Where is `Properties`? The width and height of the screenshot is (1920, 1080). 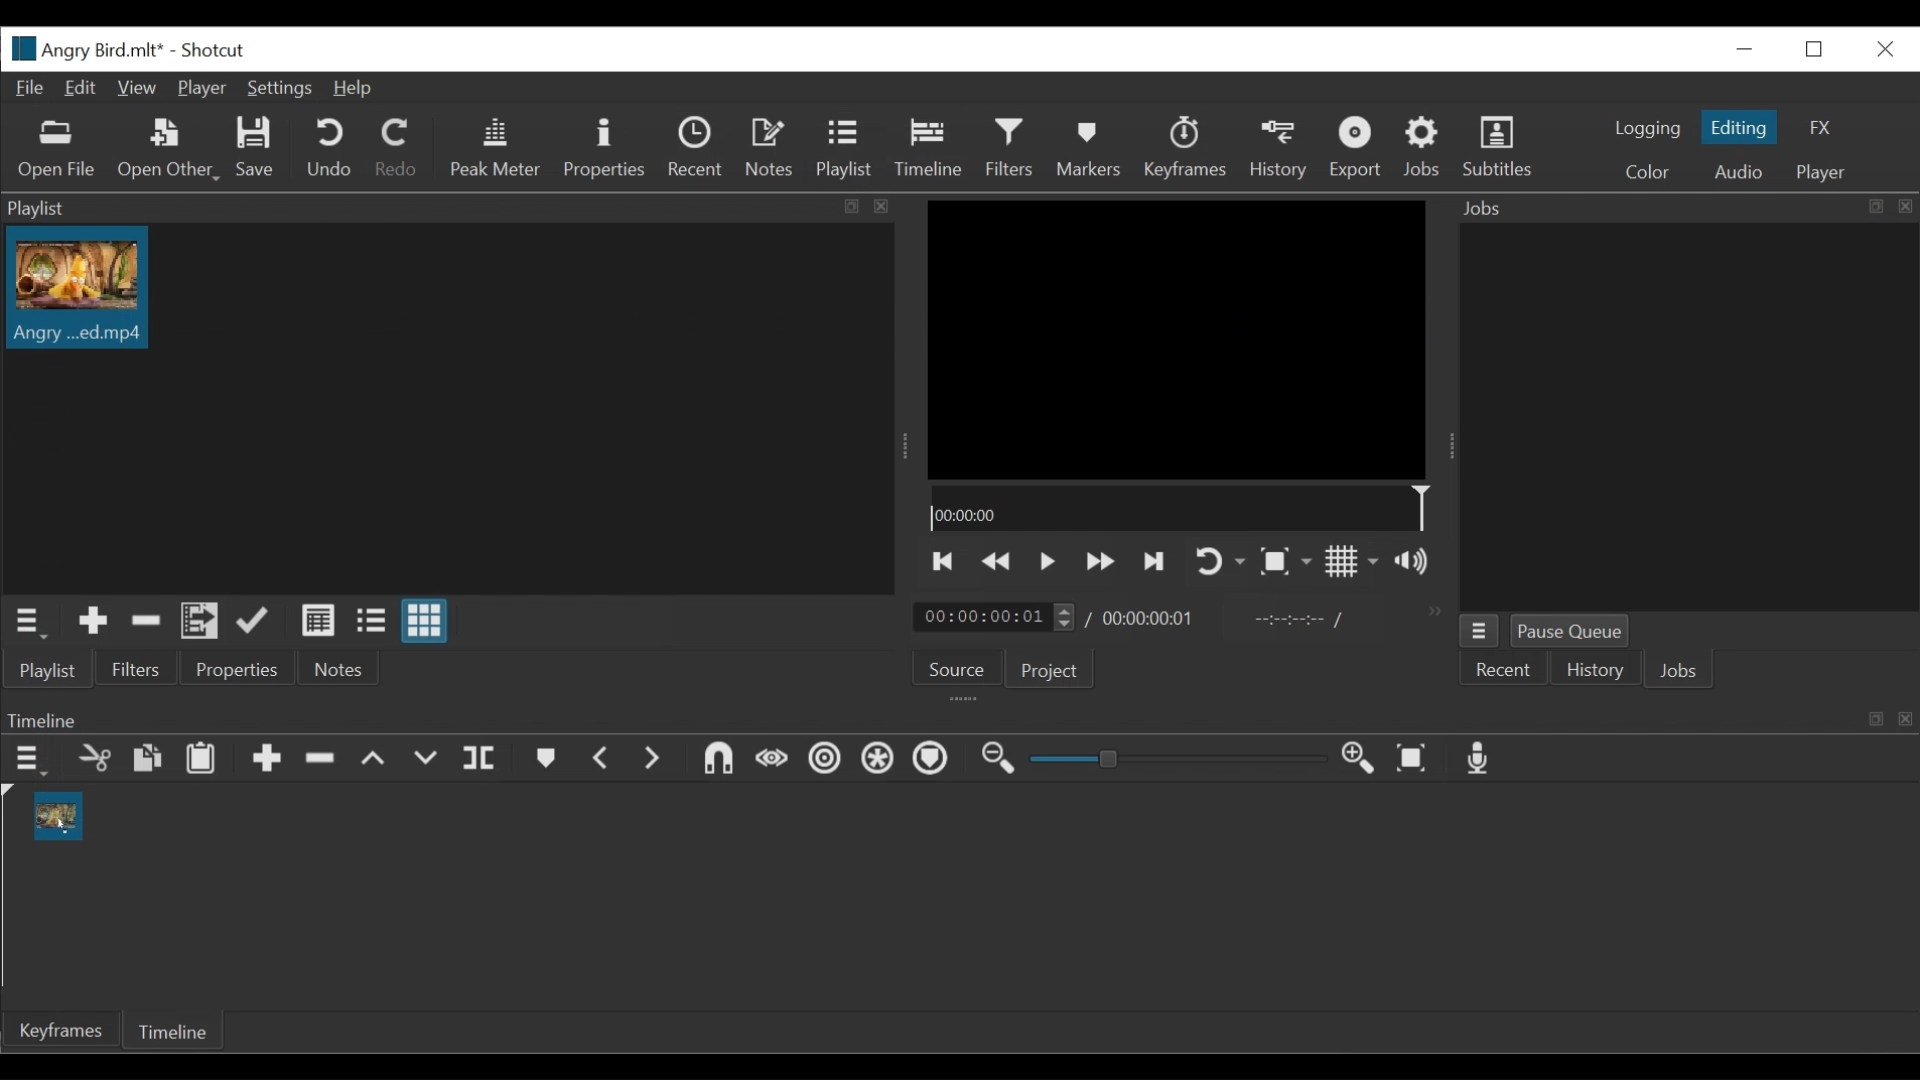
Properties is located at coordinates (608, 148).